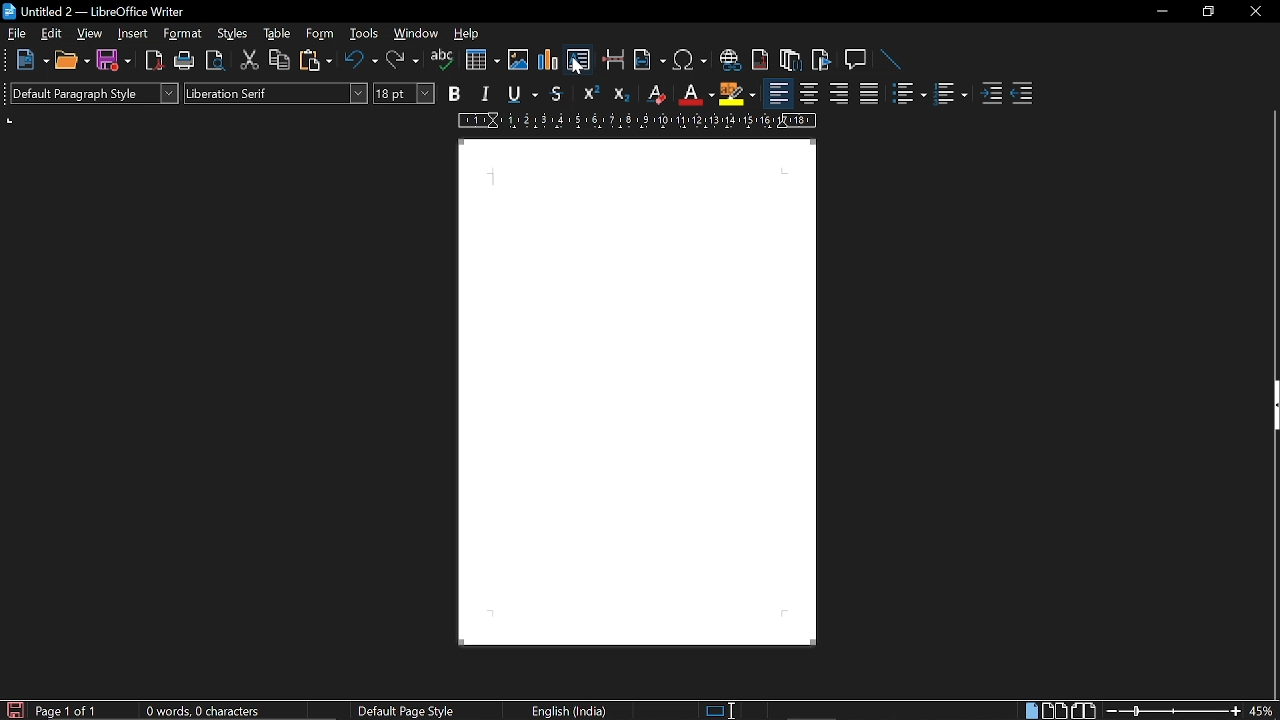  I want to click on Current page, so click(638, 390).